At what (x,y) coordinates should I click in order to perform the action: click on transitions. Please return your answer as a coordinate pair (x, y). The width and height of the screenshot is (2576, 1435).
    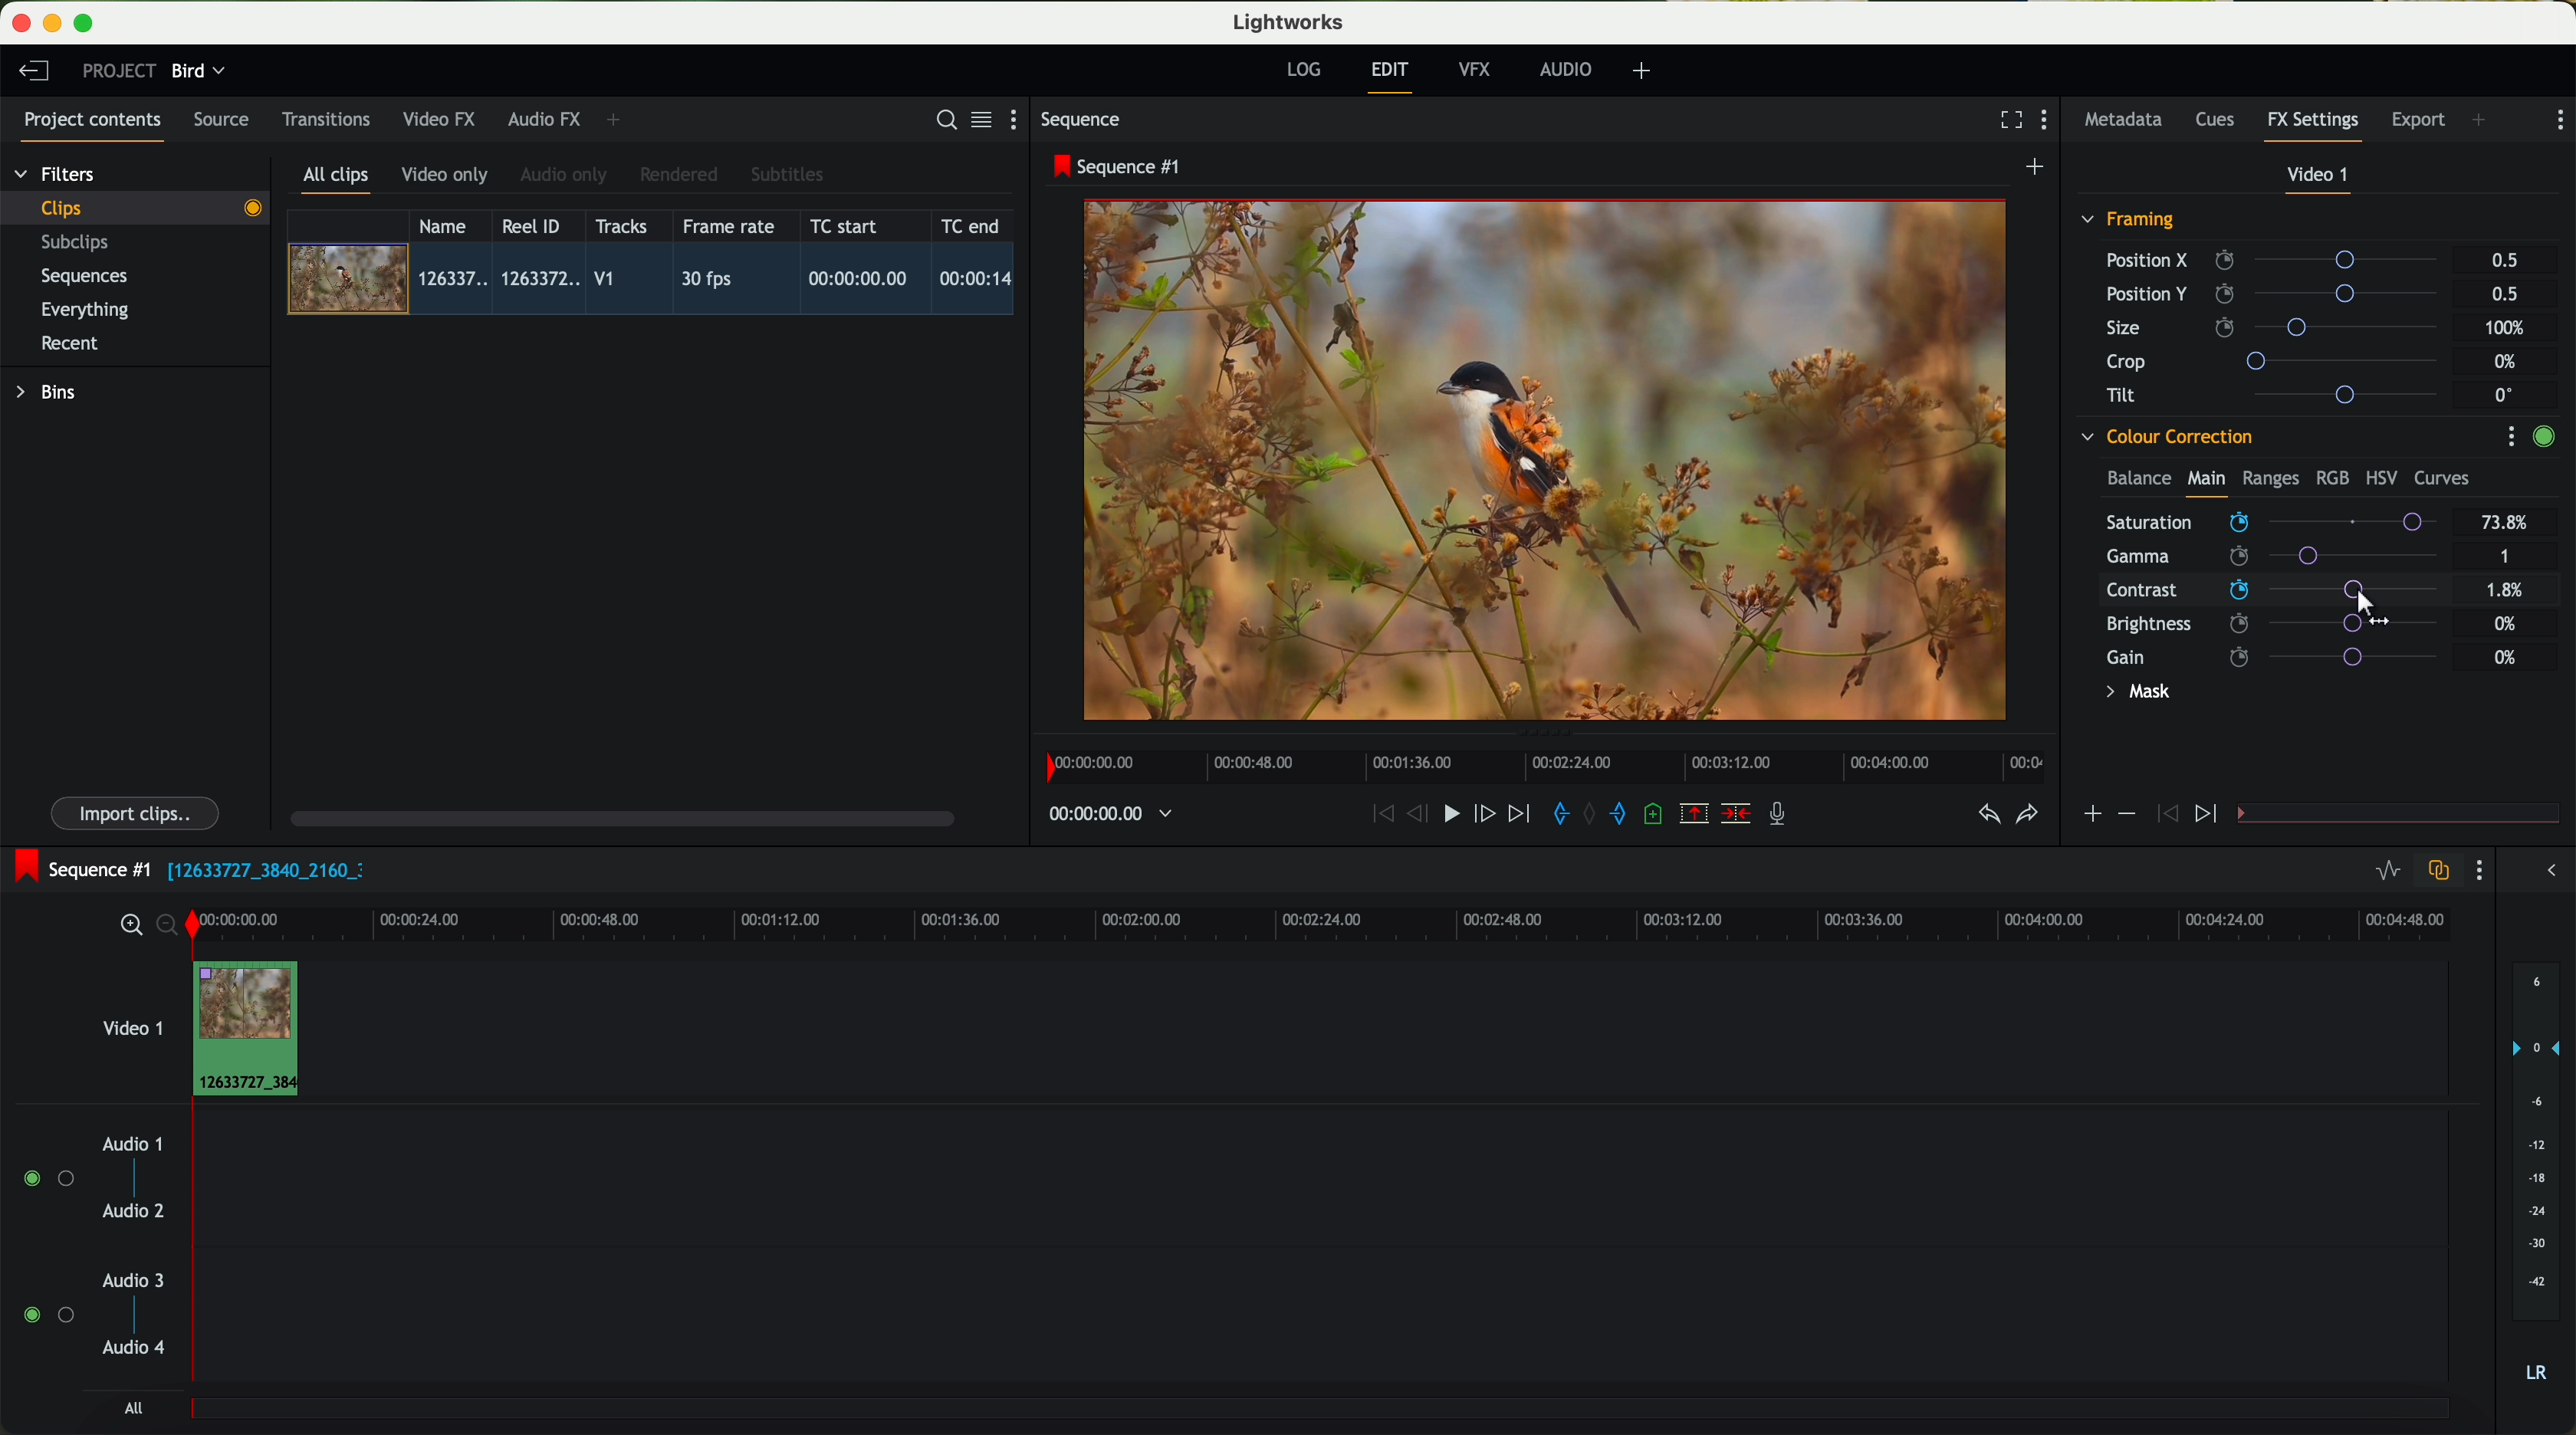
    Looking at the image, I should click on (325, 119).